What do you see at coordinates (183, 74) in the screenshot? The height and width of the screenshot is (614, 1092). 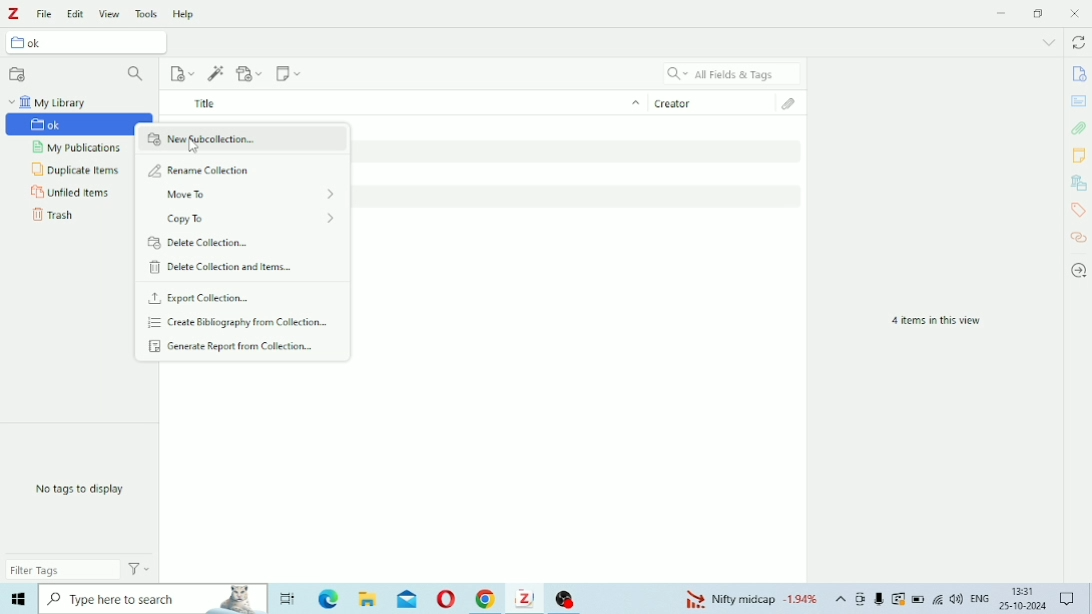 I see `New Item` at bounding box center [183, 74].